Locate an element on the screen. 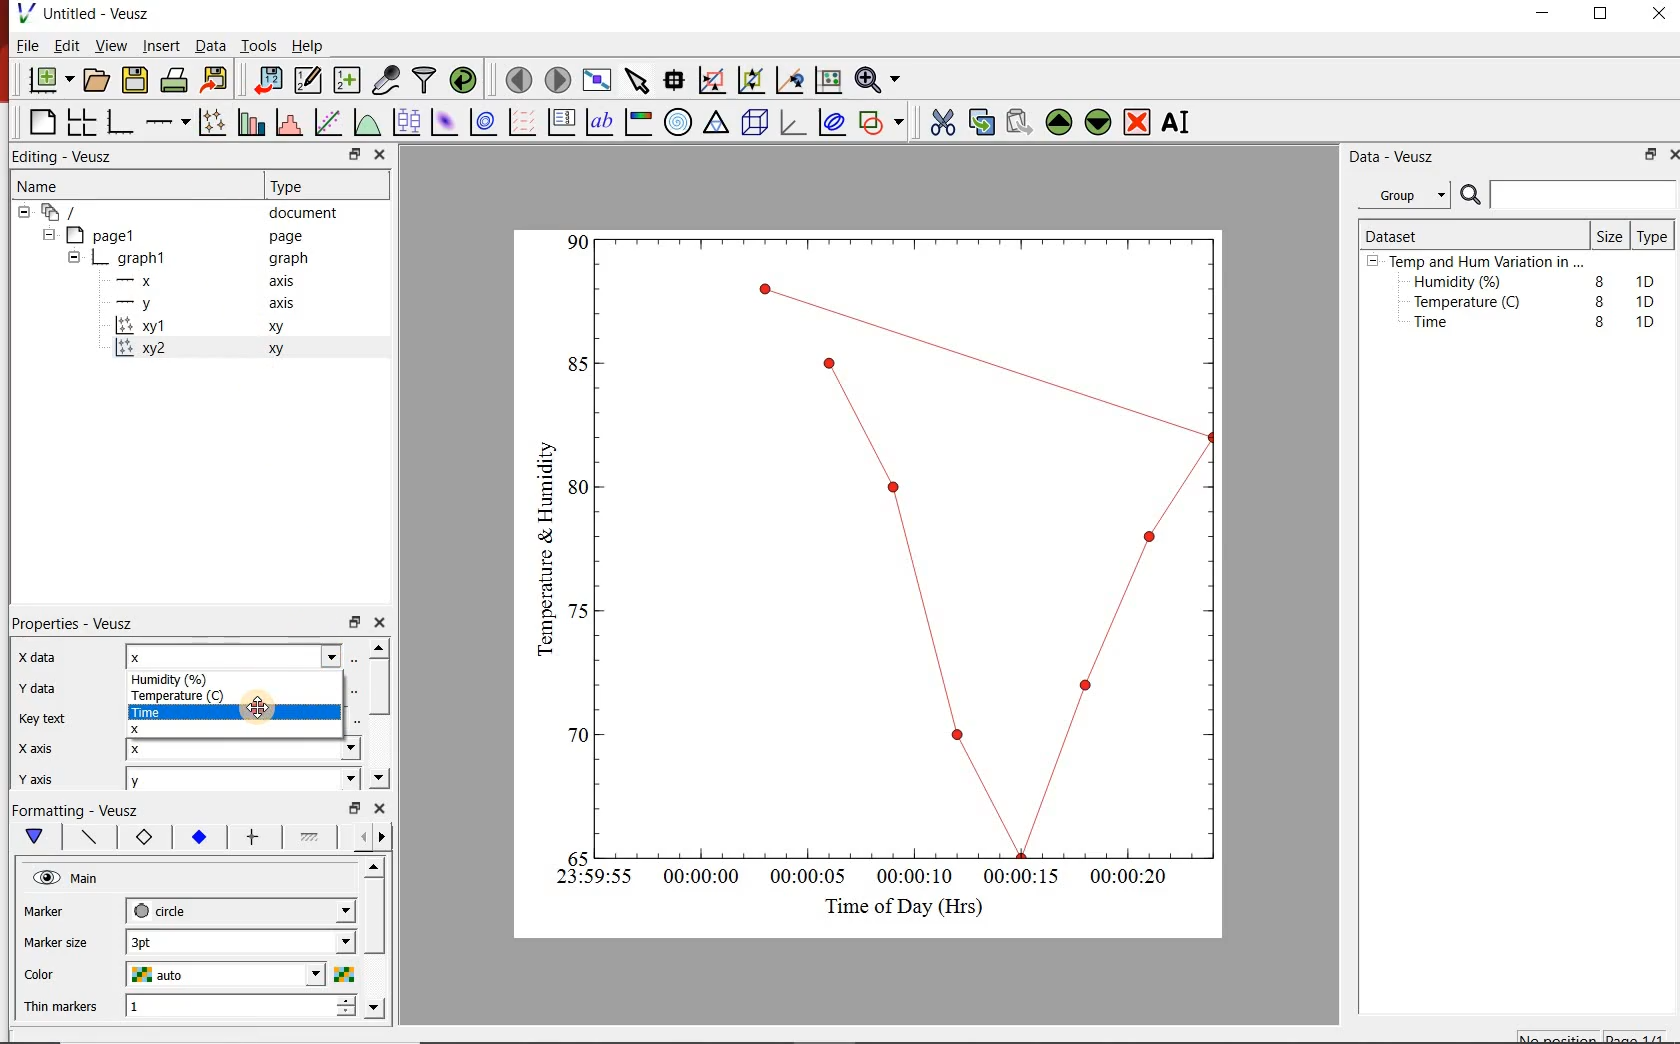  y axis is located at coordinates (50, 776).